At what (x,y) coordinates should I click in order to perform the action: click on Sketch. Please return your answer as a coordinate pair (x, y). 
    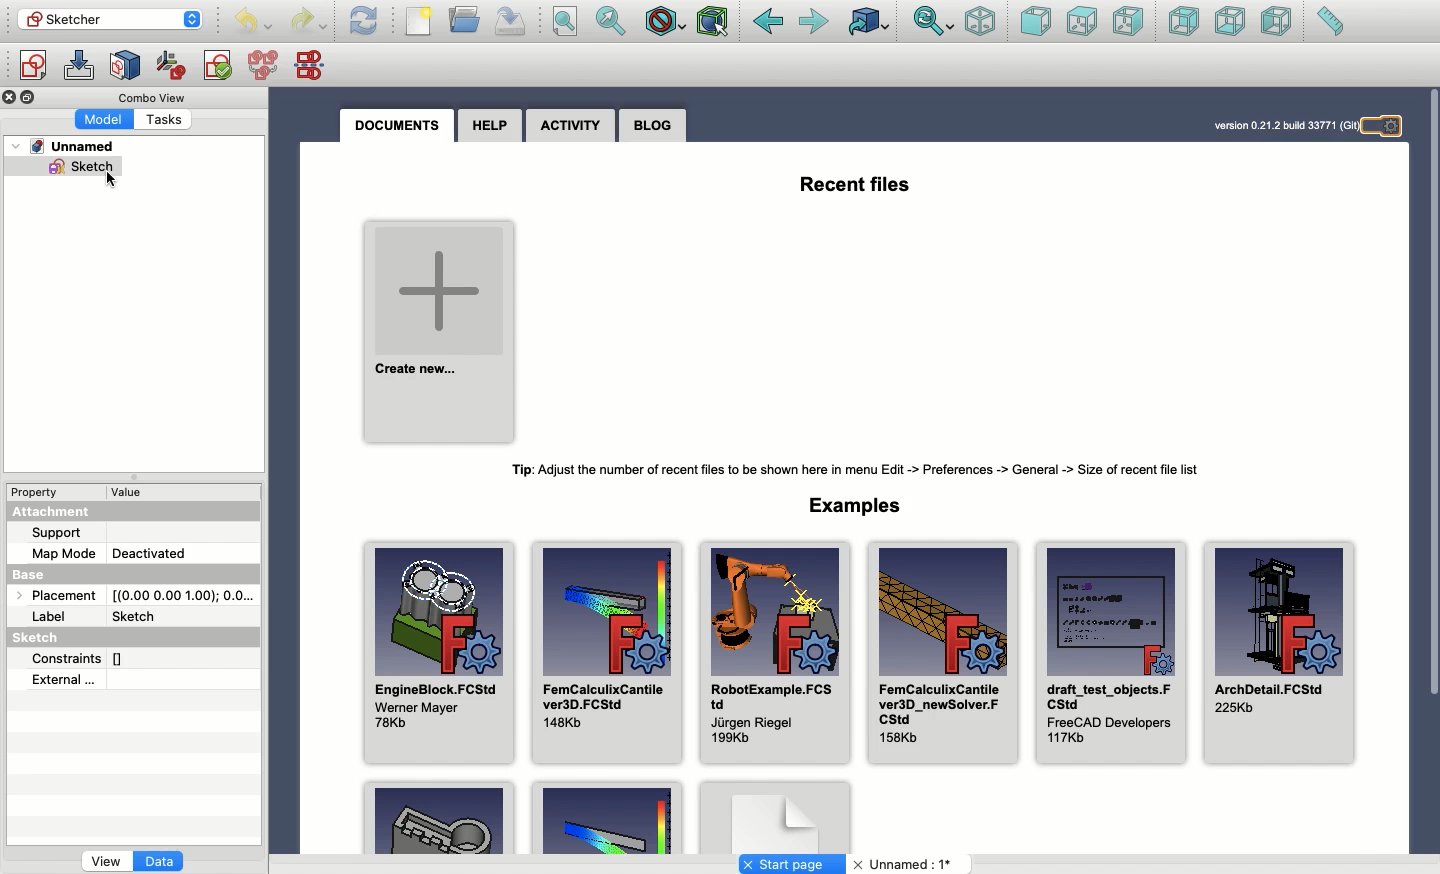
    Looking at the image, I should click on (139, 614).